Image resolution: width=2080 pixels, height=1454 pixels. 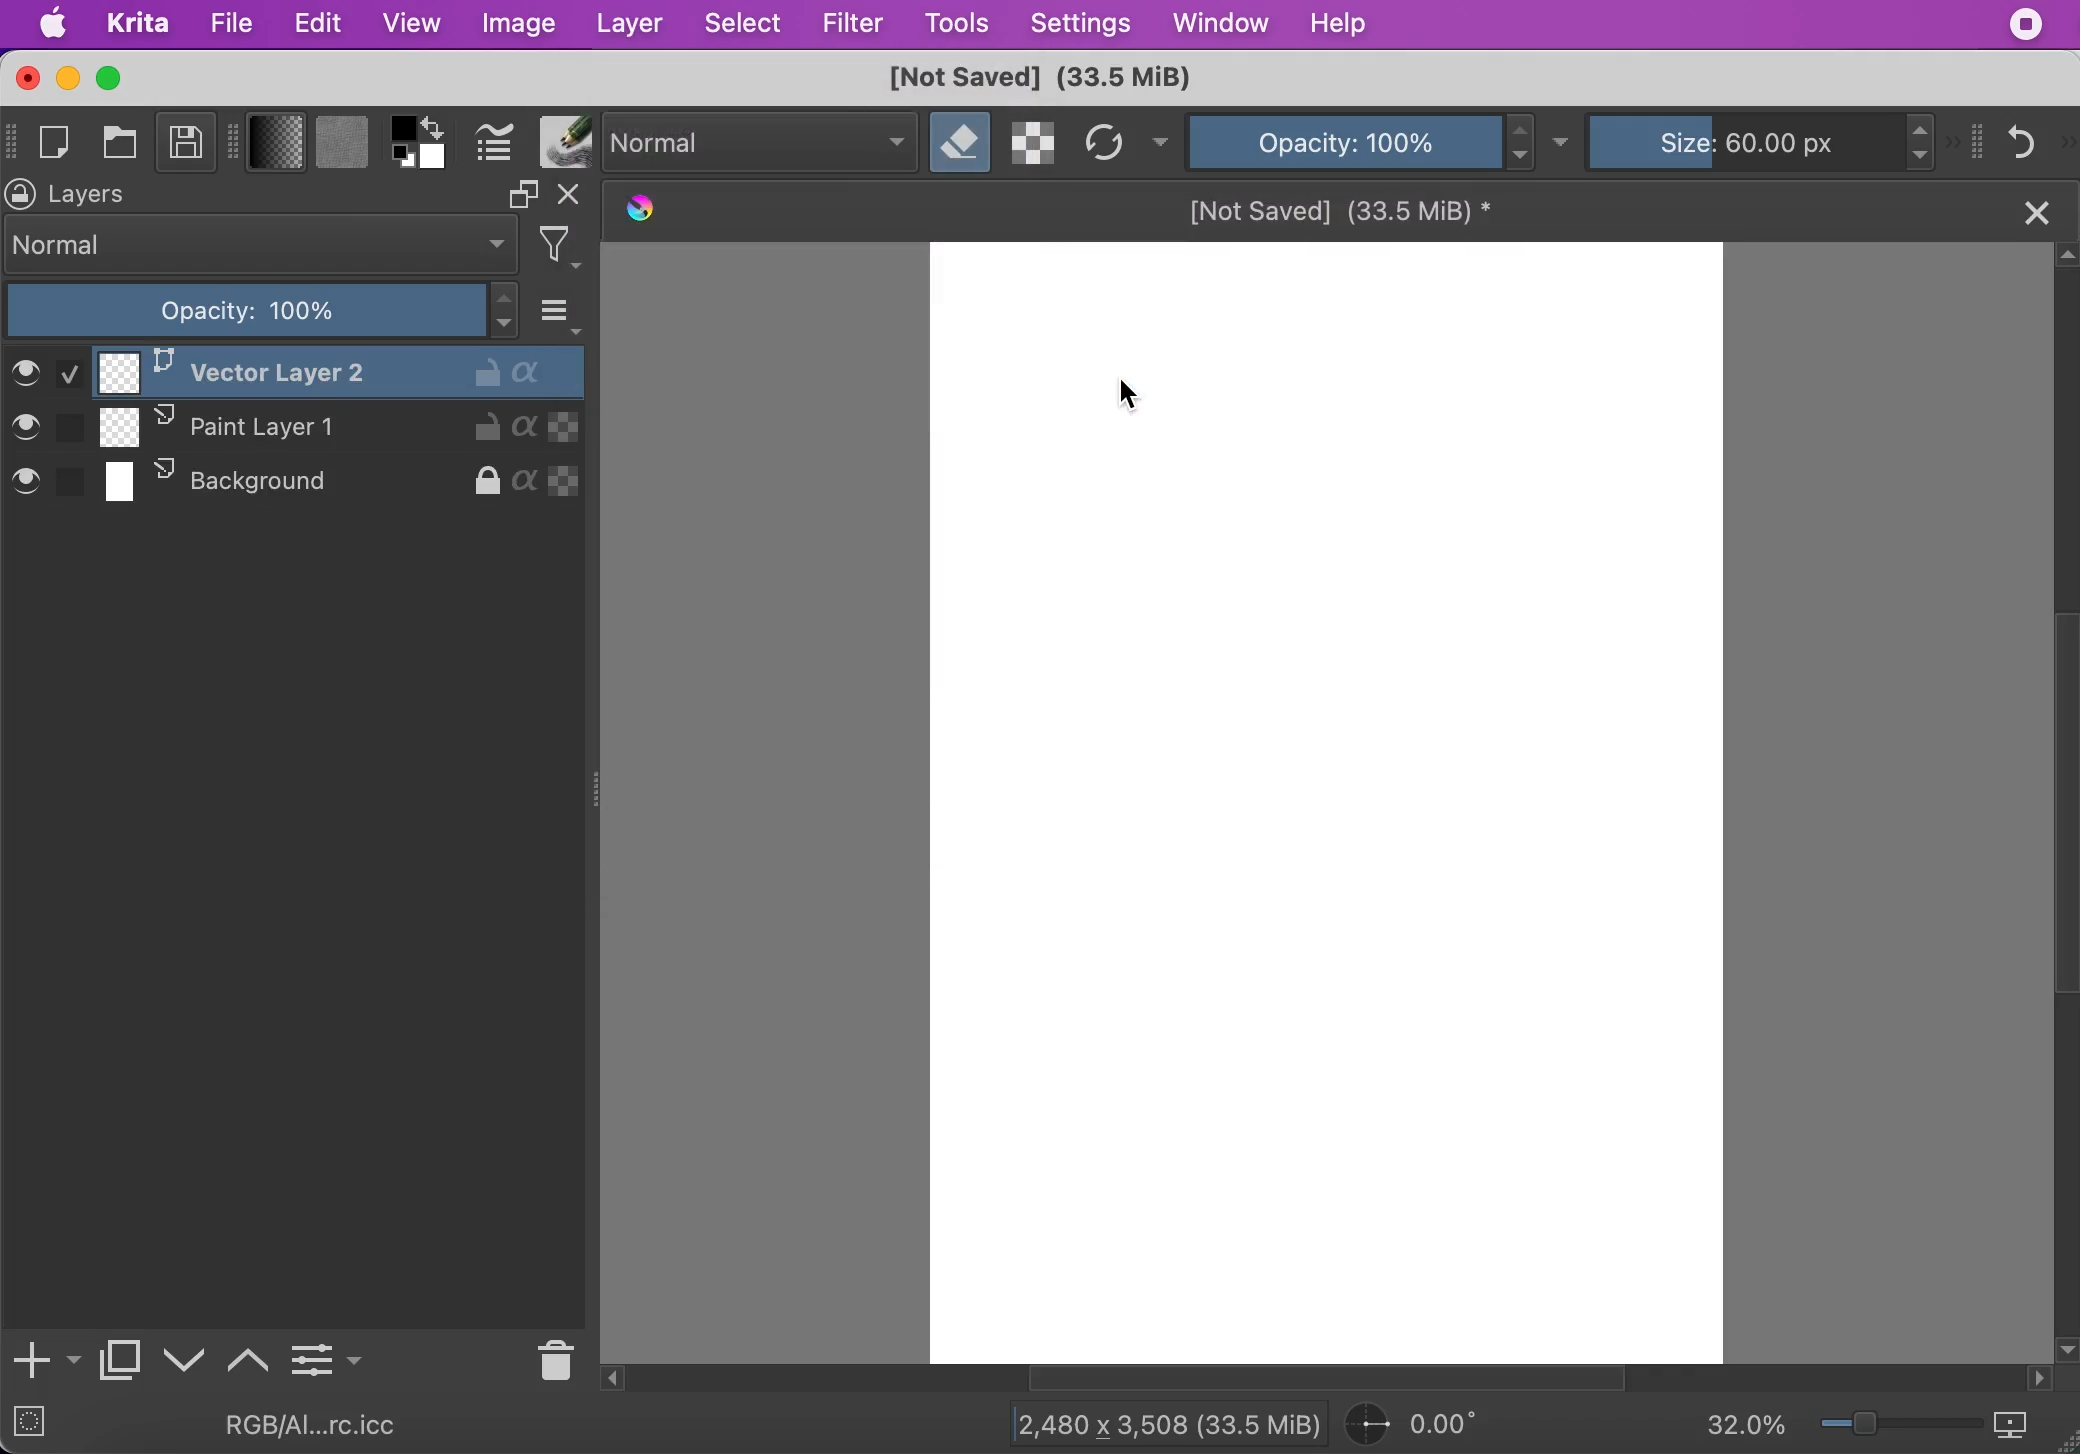 What do you see at coordinates (305, 430) in the screenshot?
I see `paint layer 1` at bounding box center [305, 430].